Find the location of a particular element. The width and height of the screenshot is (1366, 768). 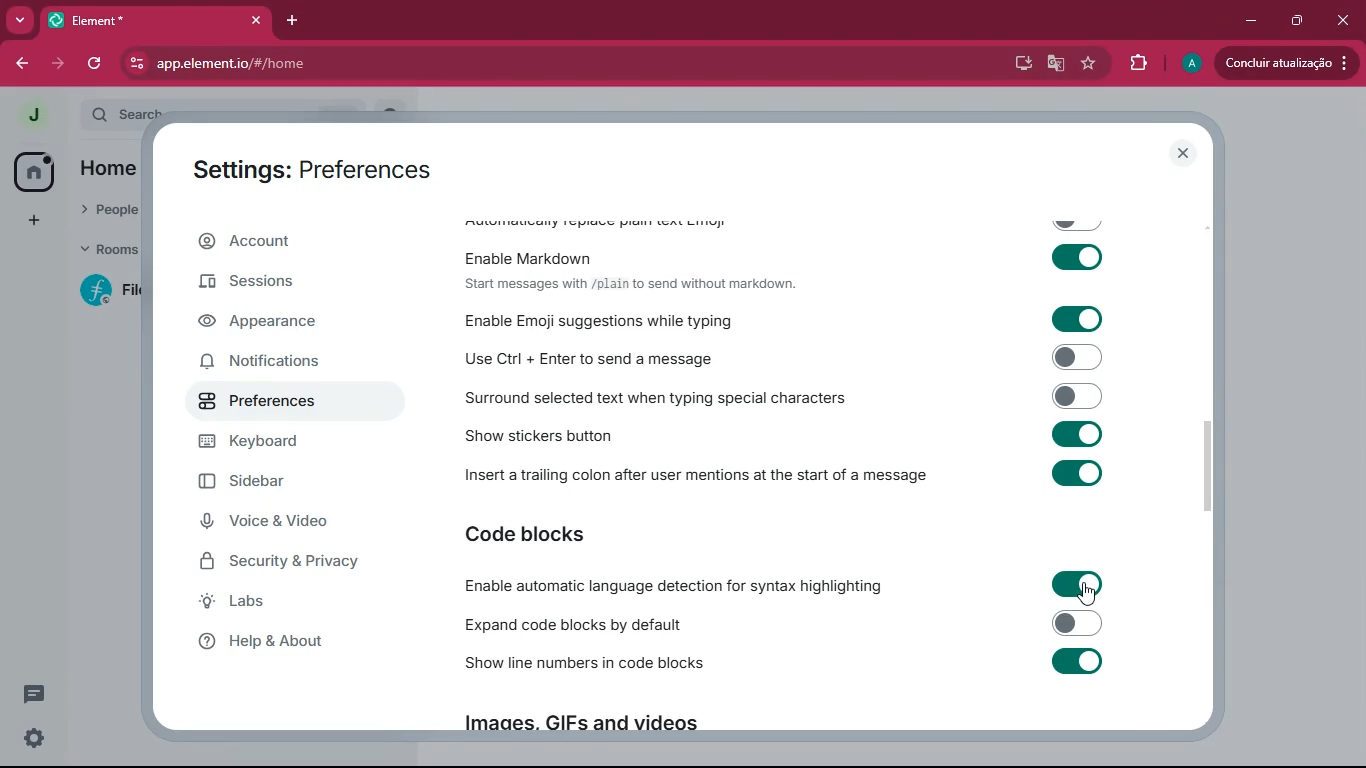

app.element.io/#/home is located at coordinates (318, 65).